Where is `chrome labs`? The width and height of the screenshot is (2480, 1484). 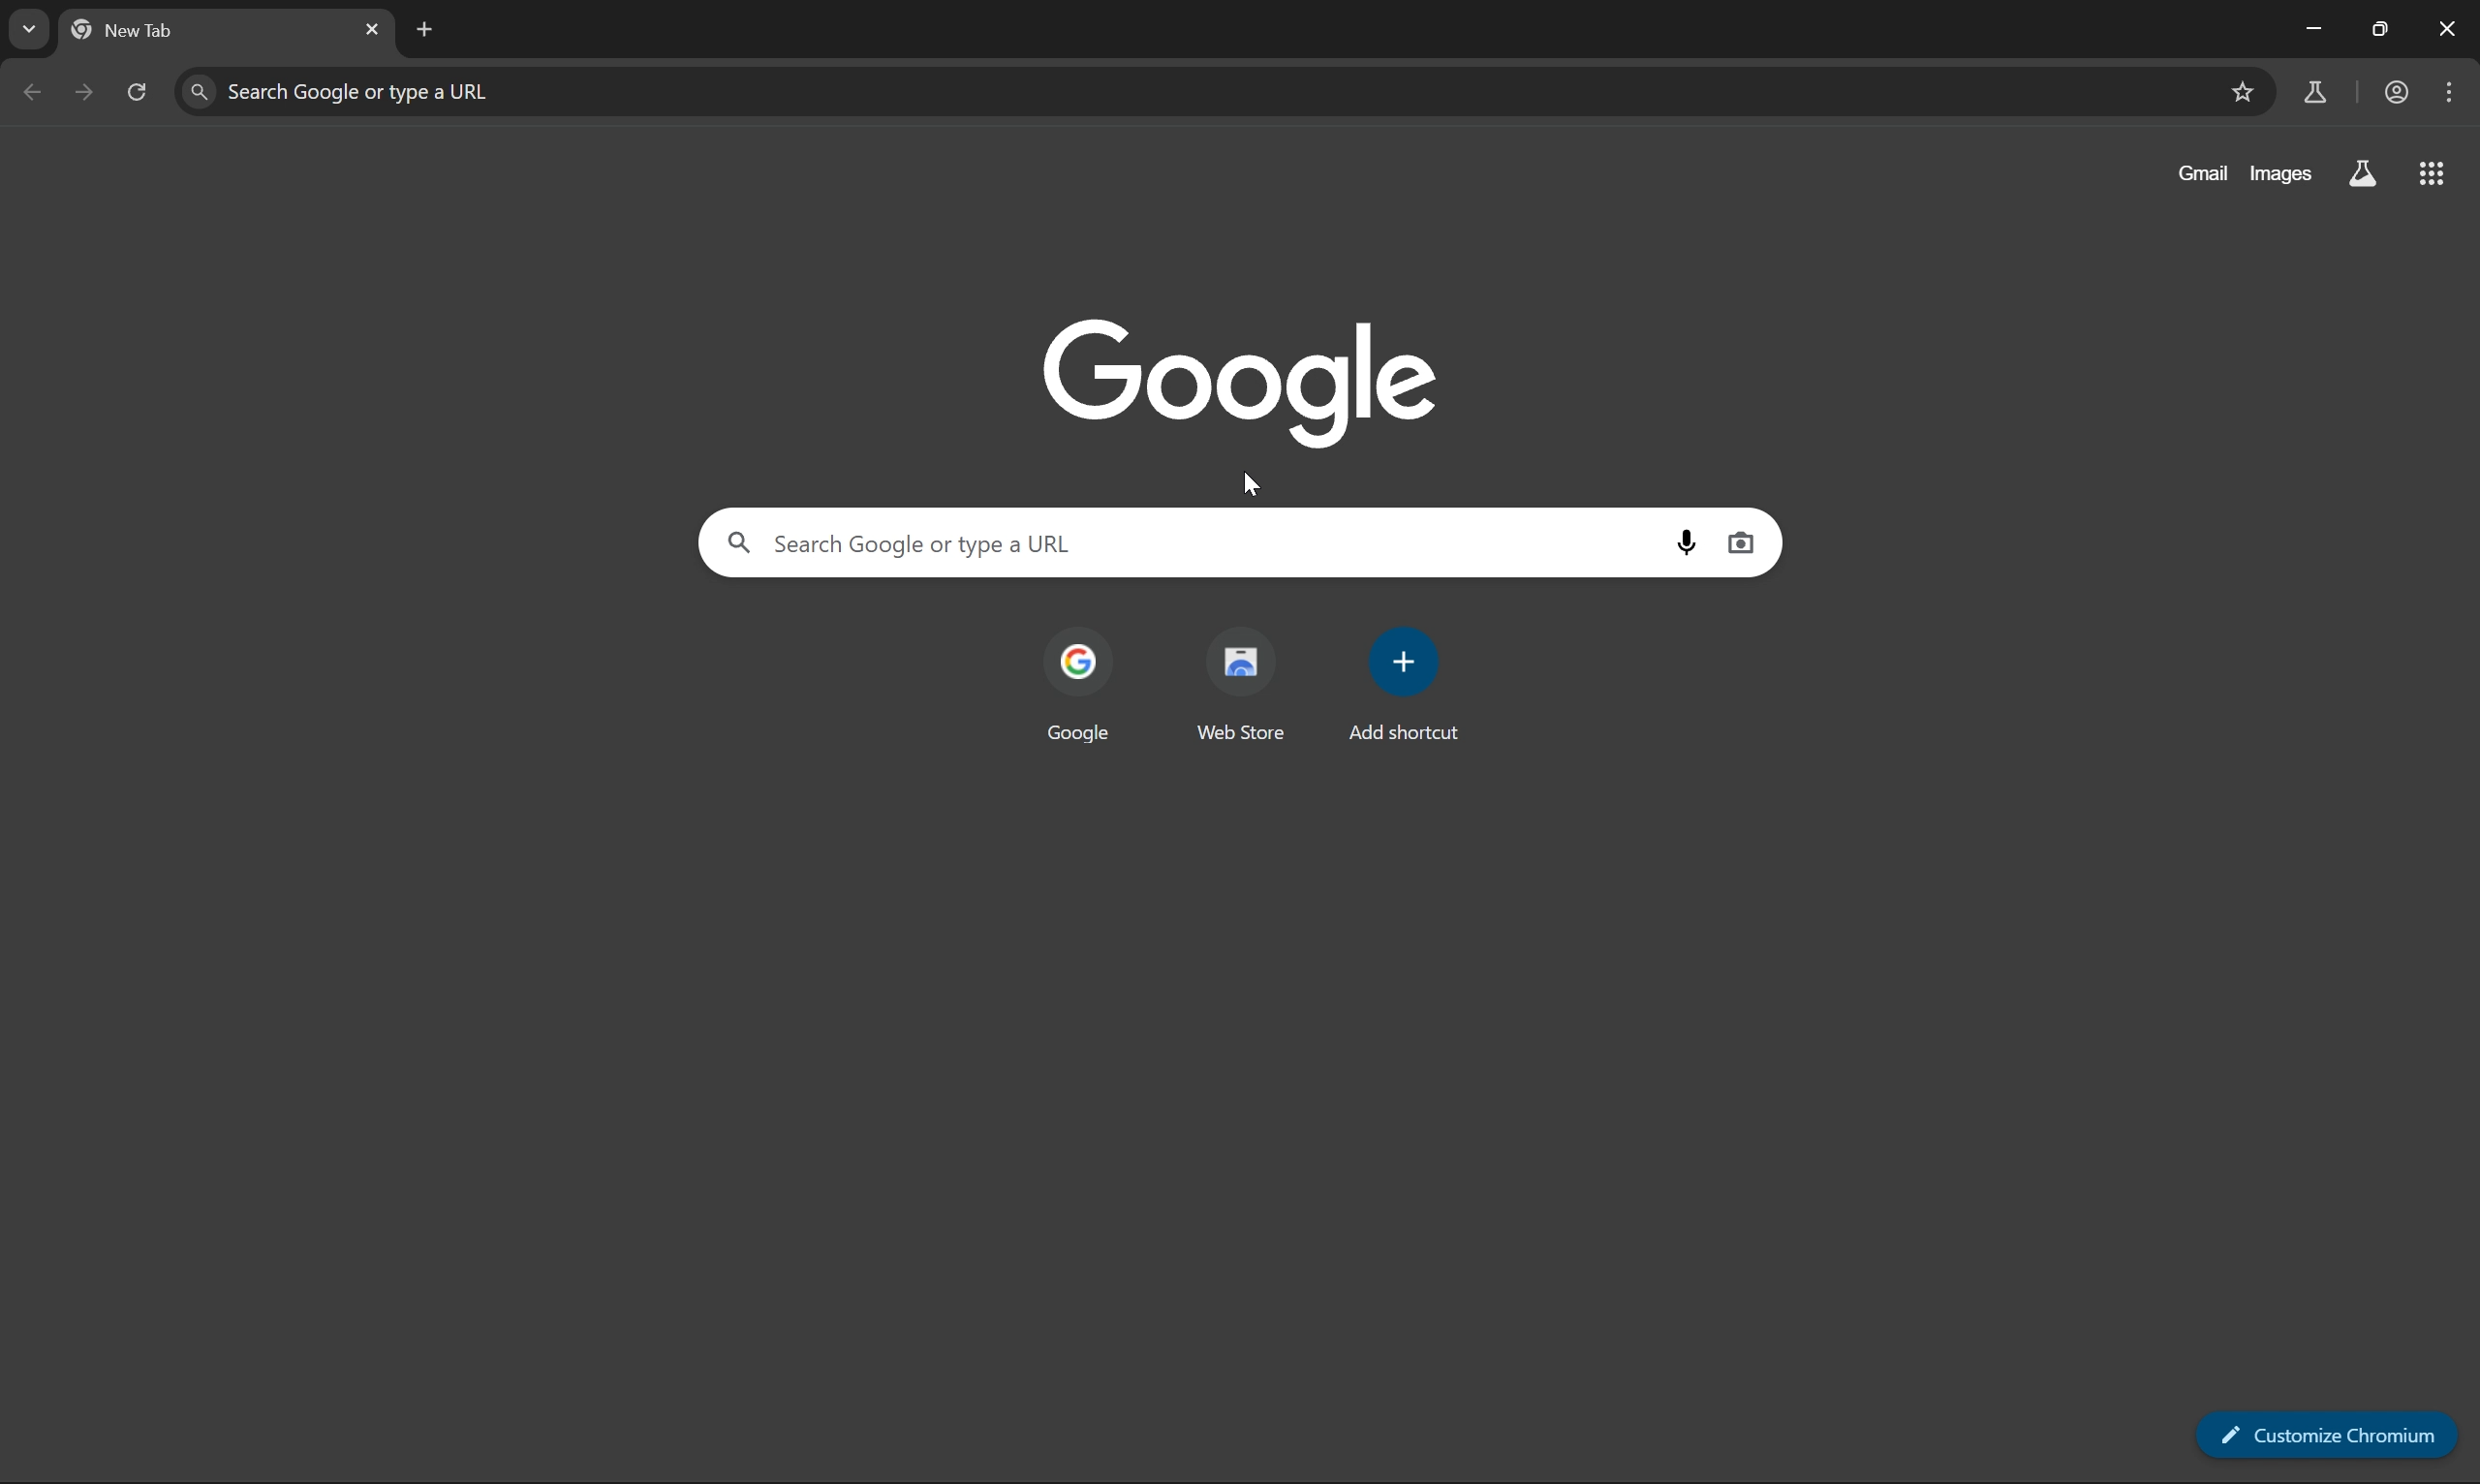 chrome labs is located at coordinates (2316, 89).